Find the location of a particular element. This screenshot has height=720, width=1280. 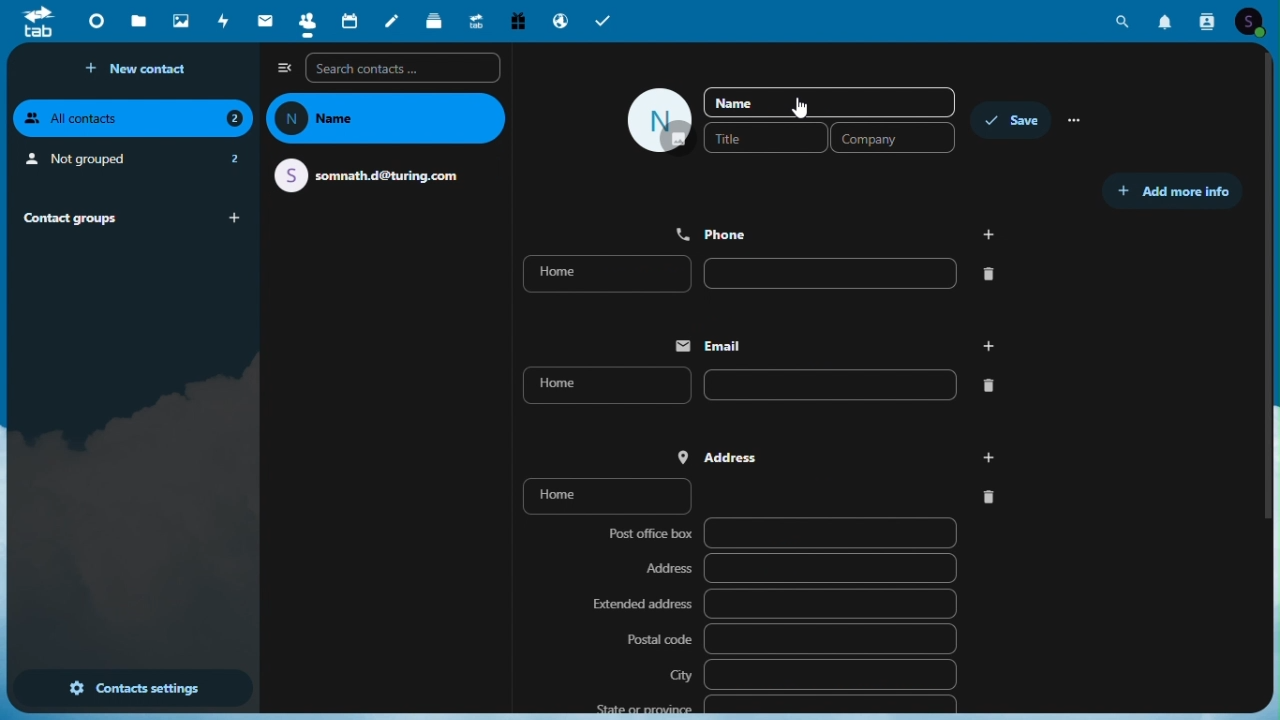

Activity is located at coordinates (225, 21).